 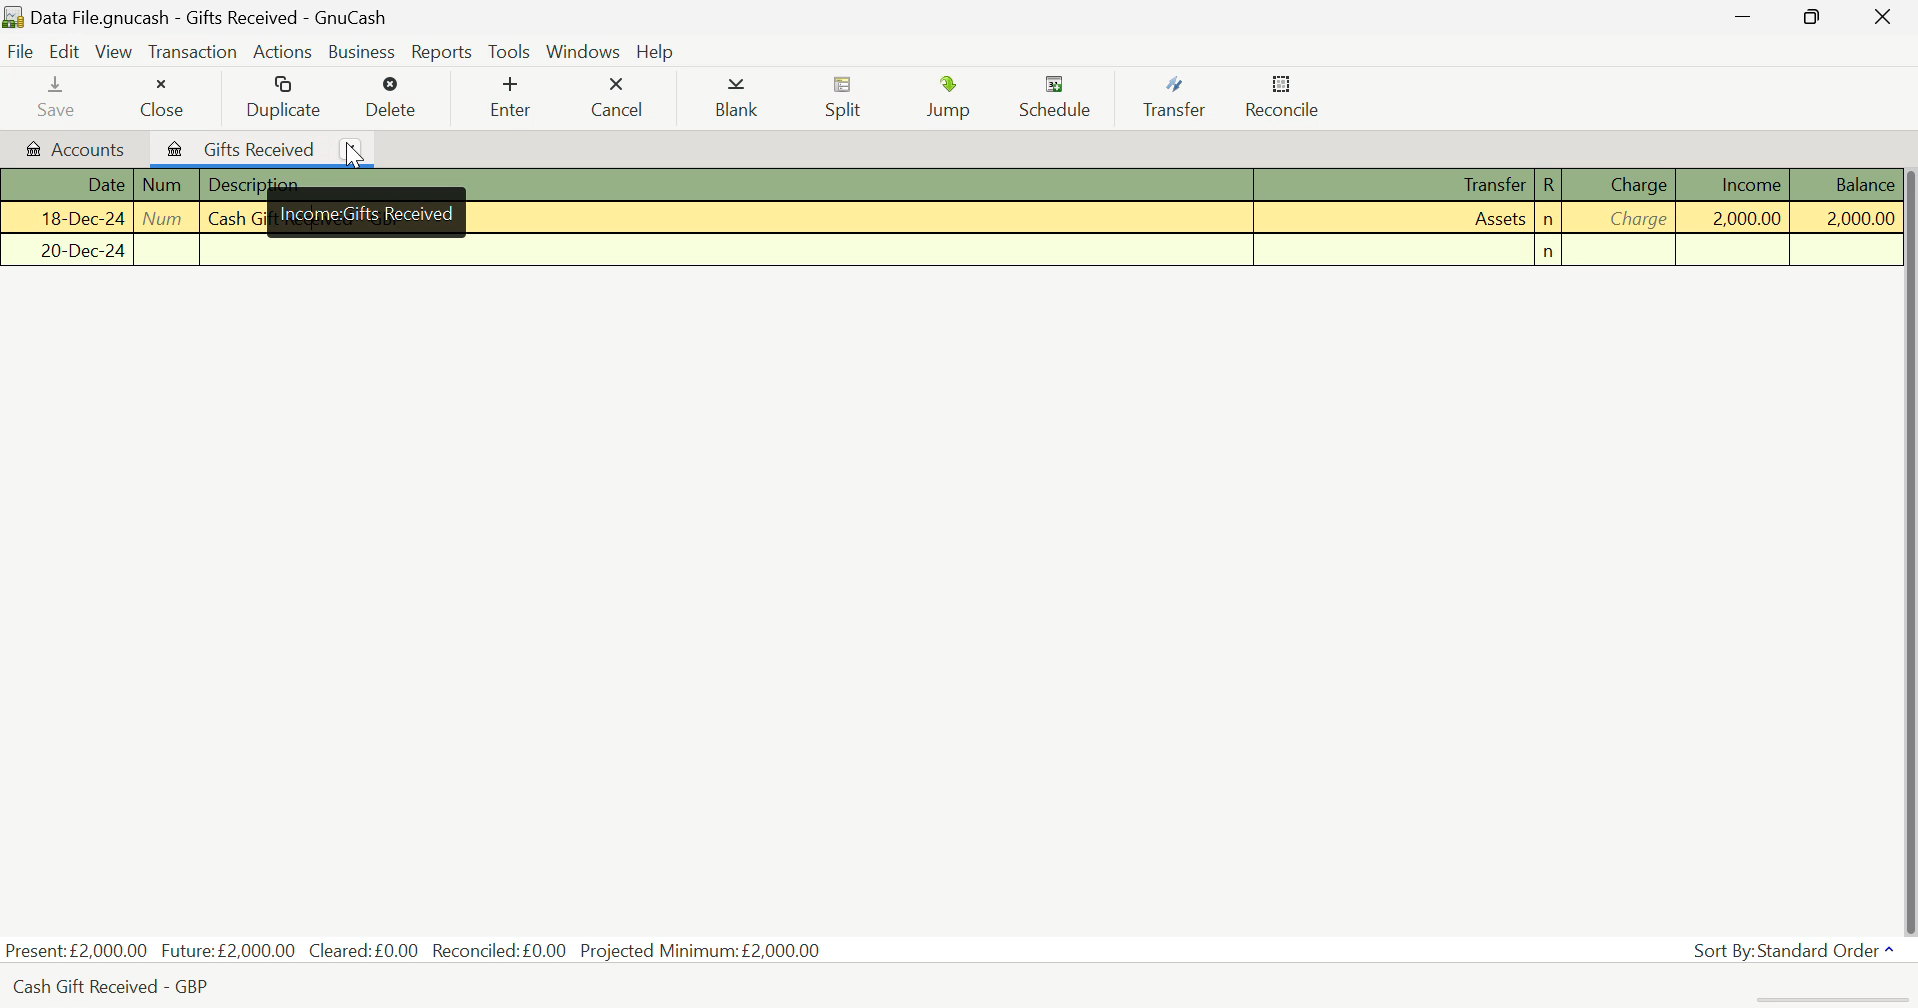 I want to click on Reconciled, so click(x=503, y=948).